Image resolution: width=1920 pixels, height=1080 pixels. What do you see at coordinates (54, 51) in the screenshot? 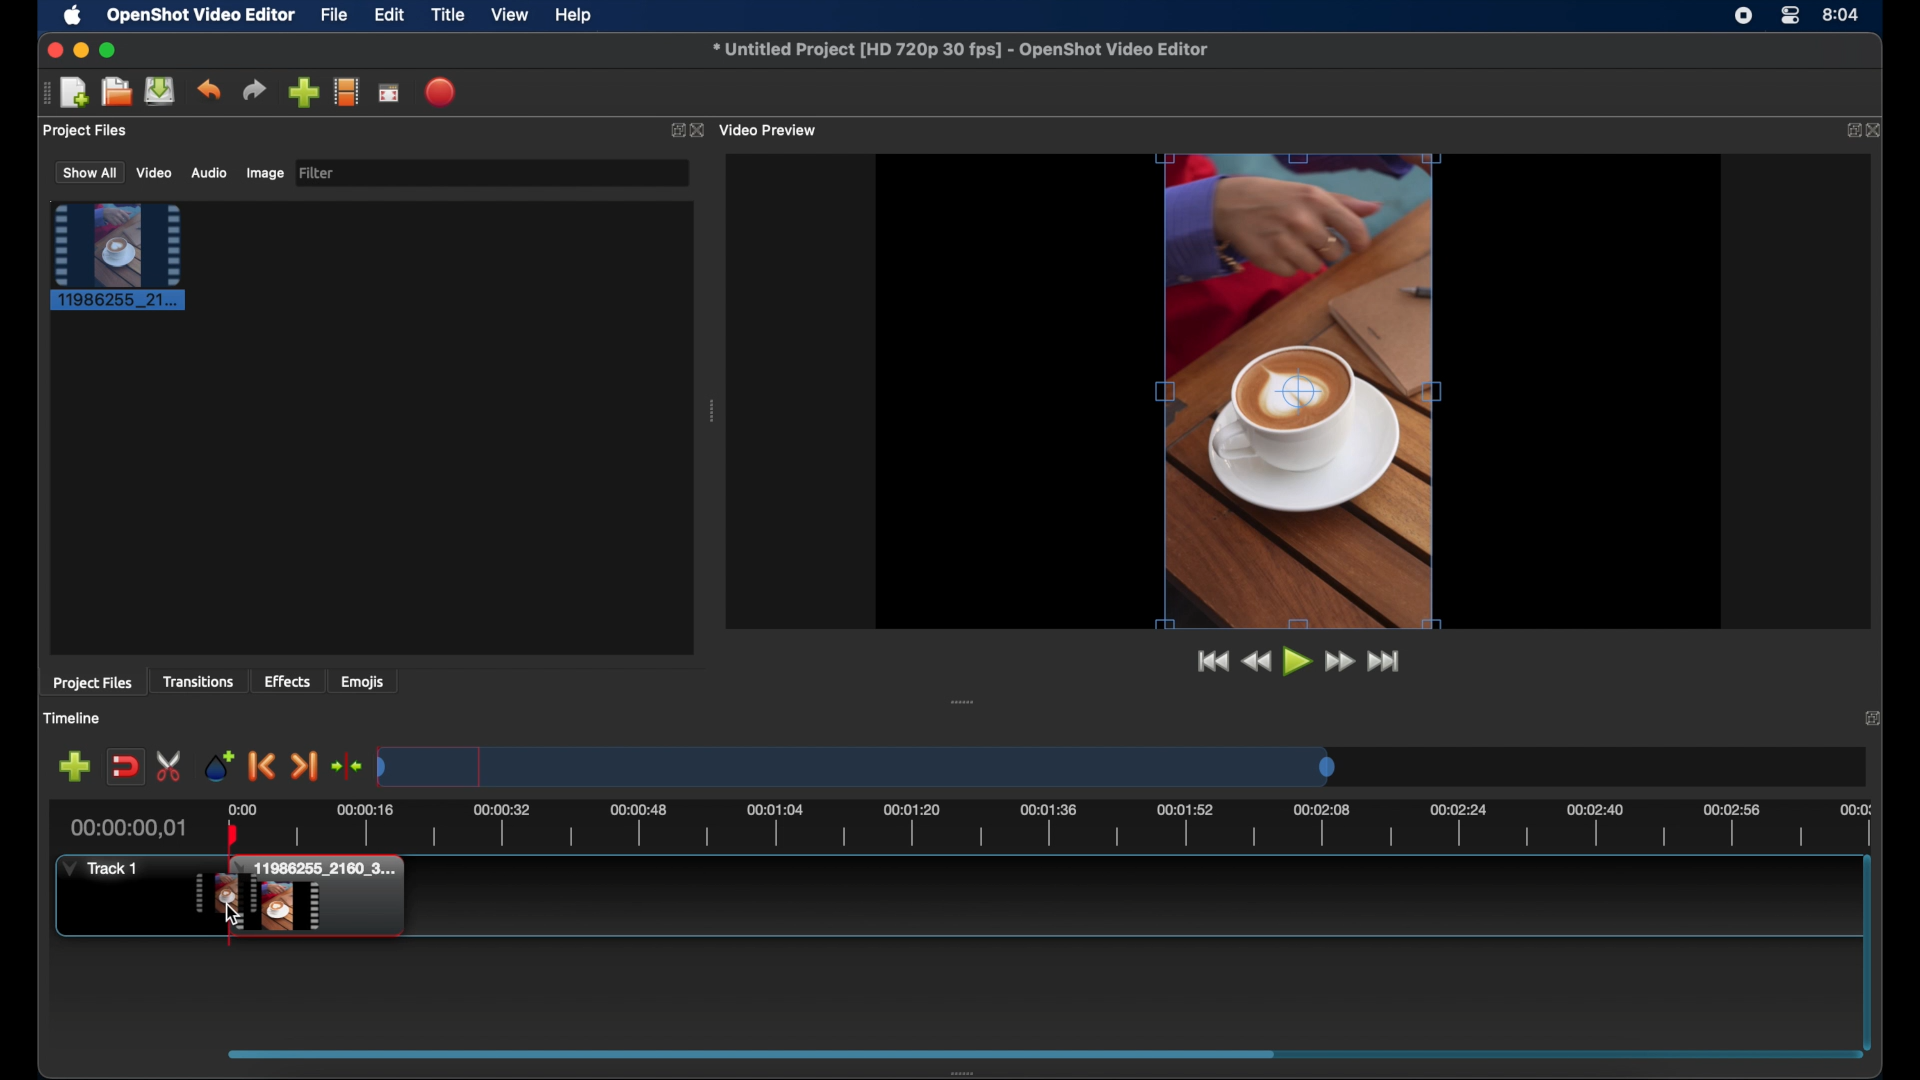
I see `close` at bounding box center [54, 51].